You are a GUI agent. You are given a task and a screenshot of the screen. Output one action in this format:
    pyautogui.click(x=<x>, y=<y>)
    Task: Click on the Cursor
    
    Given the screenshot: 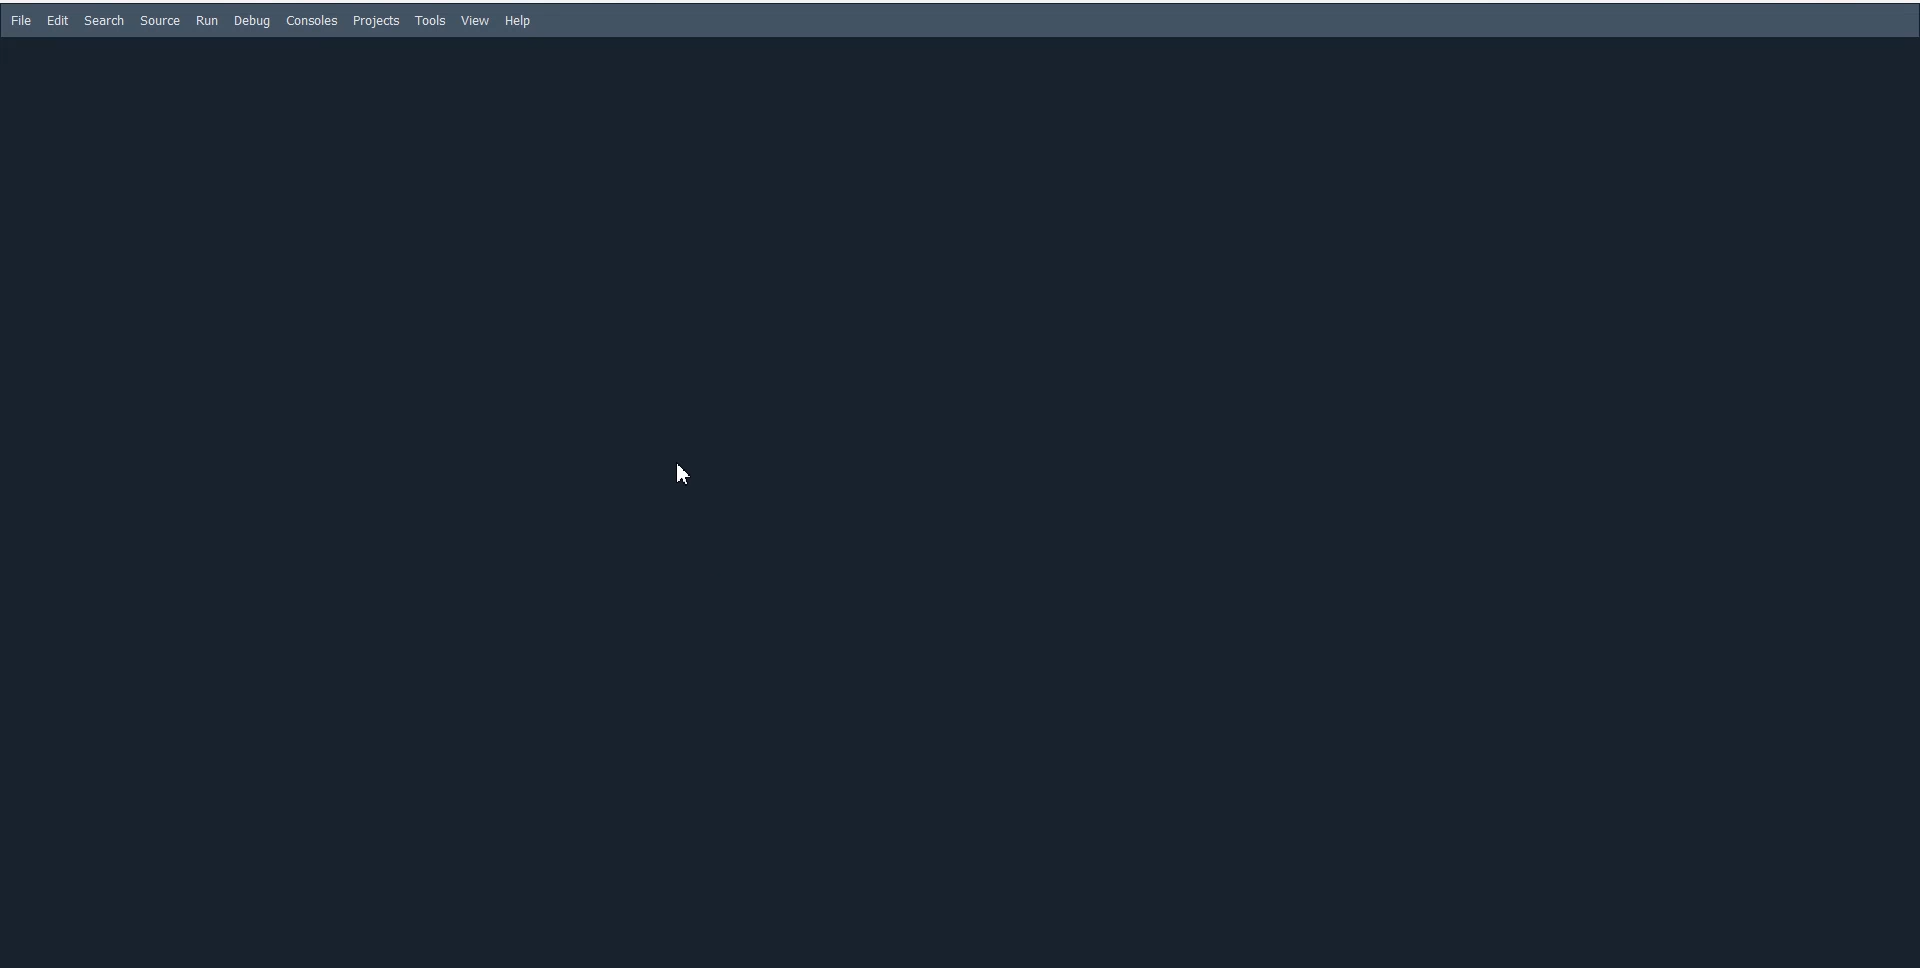 What is the action you would take?
    pyautogui.click(x=678, y=474)
    